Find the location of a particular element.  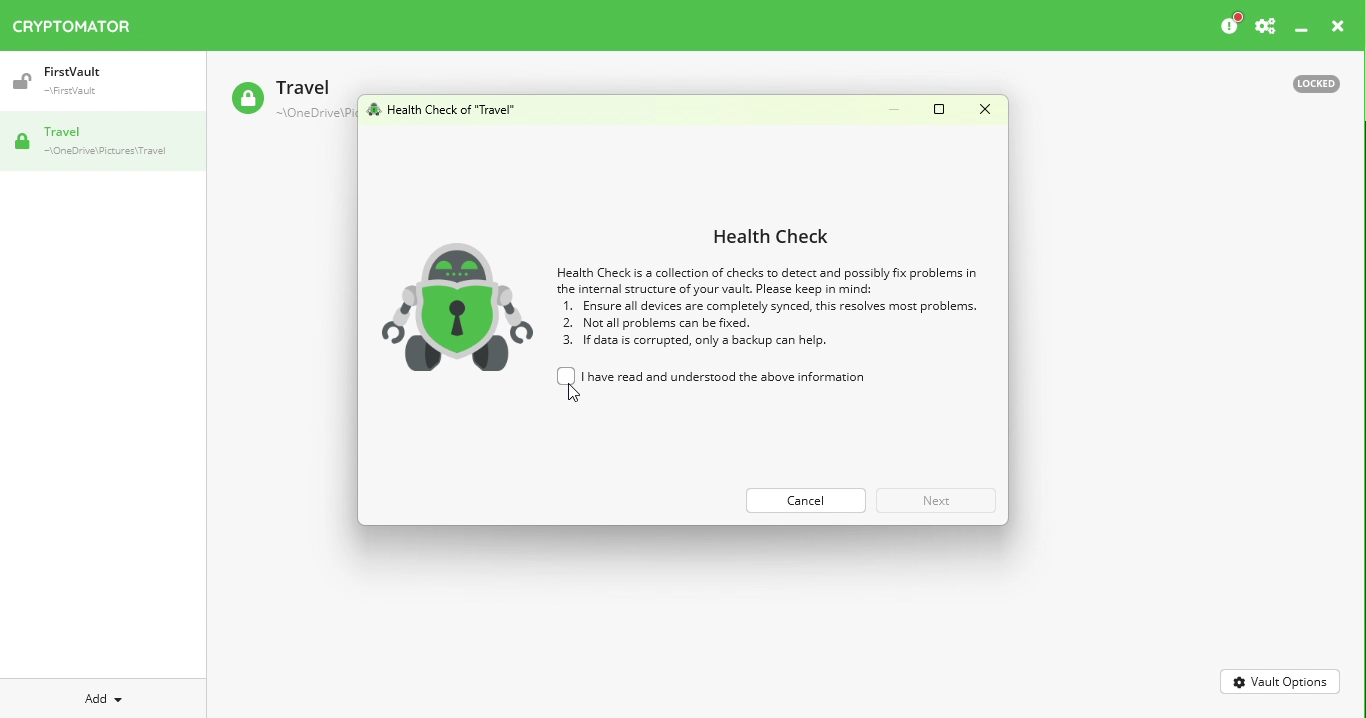

cursor is located at coordinates (575, 396).